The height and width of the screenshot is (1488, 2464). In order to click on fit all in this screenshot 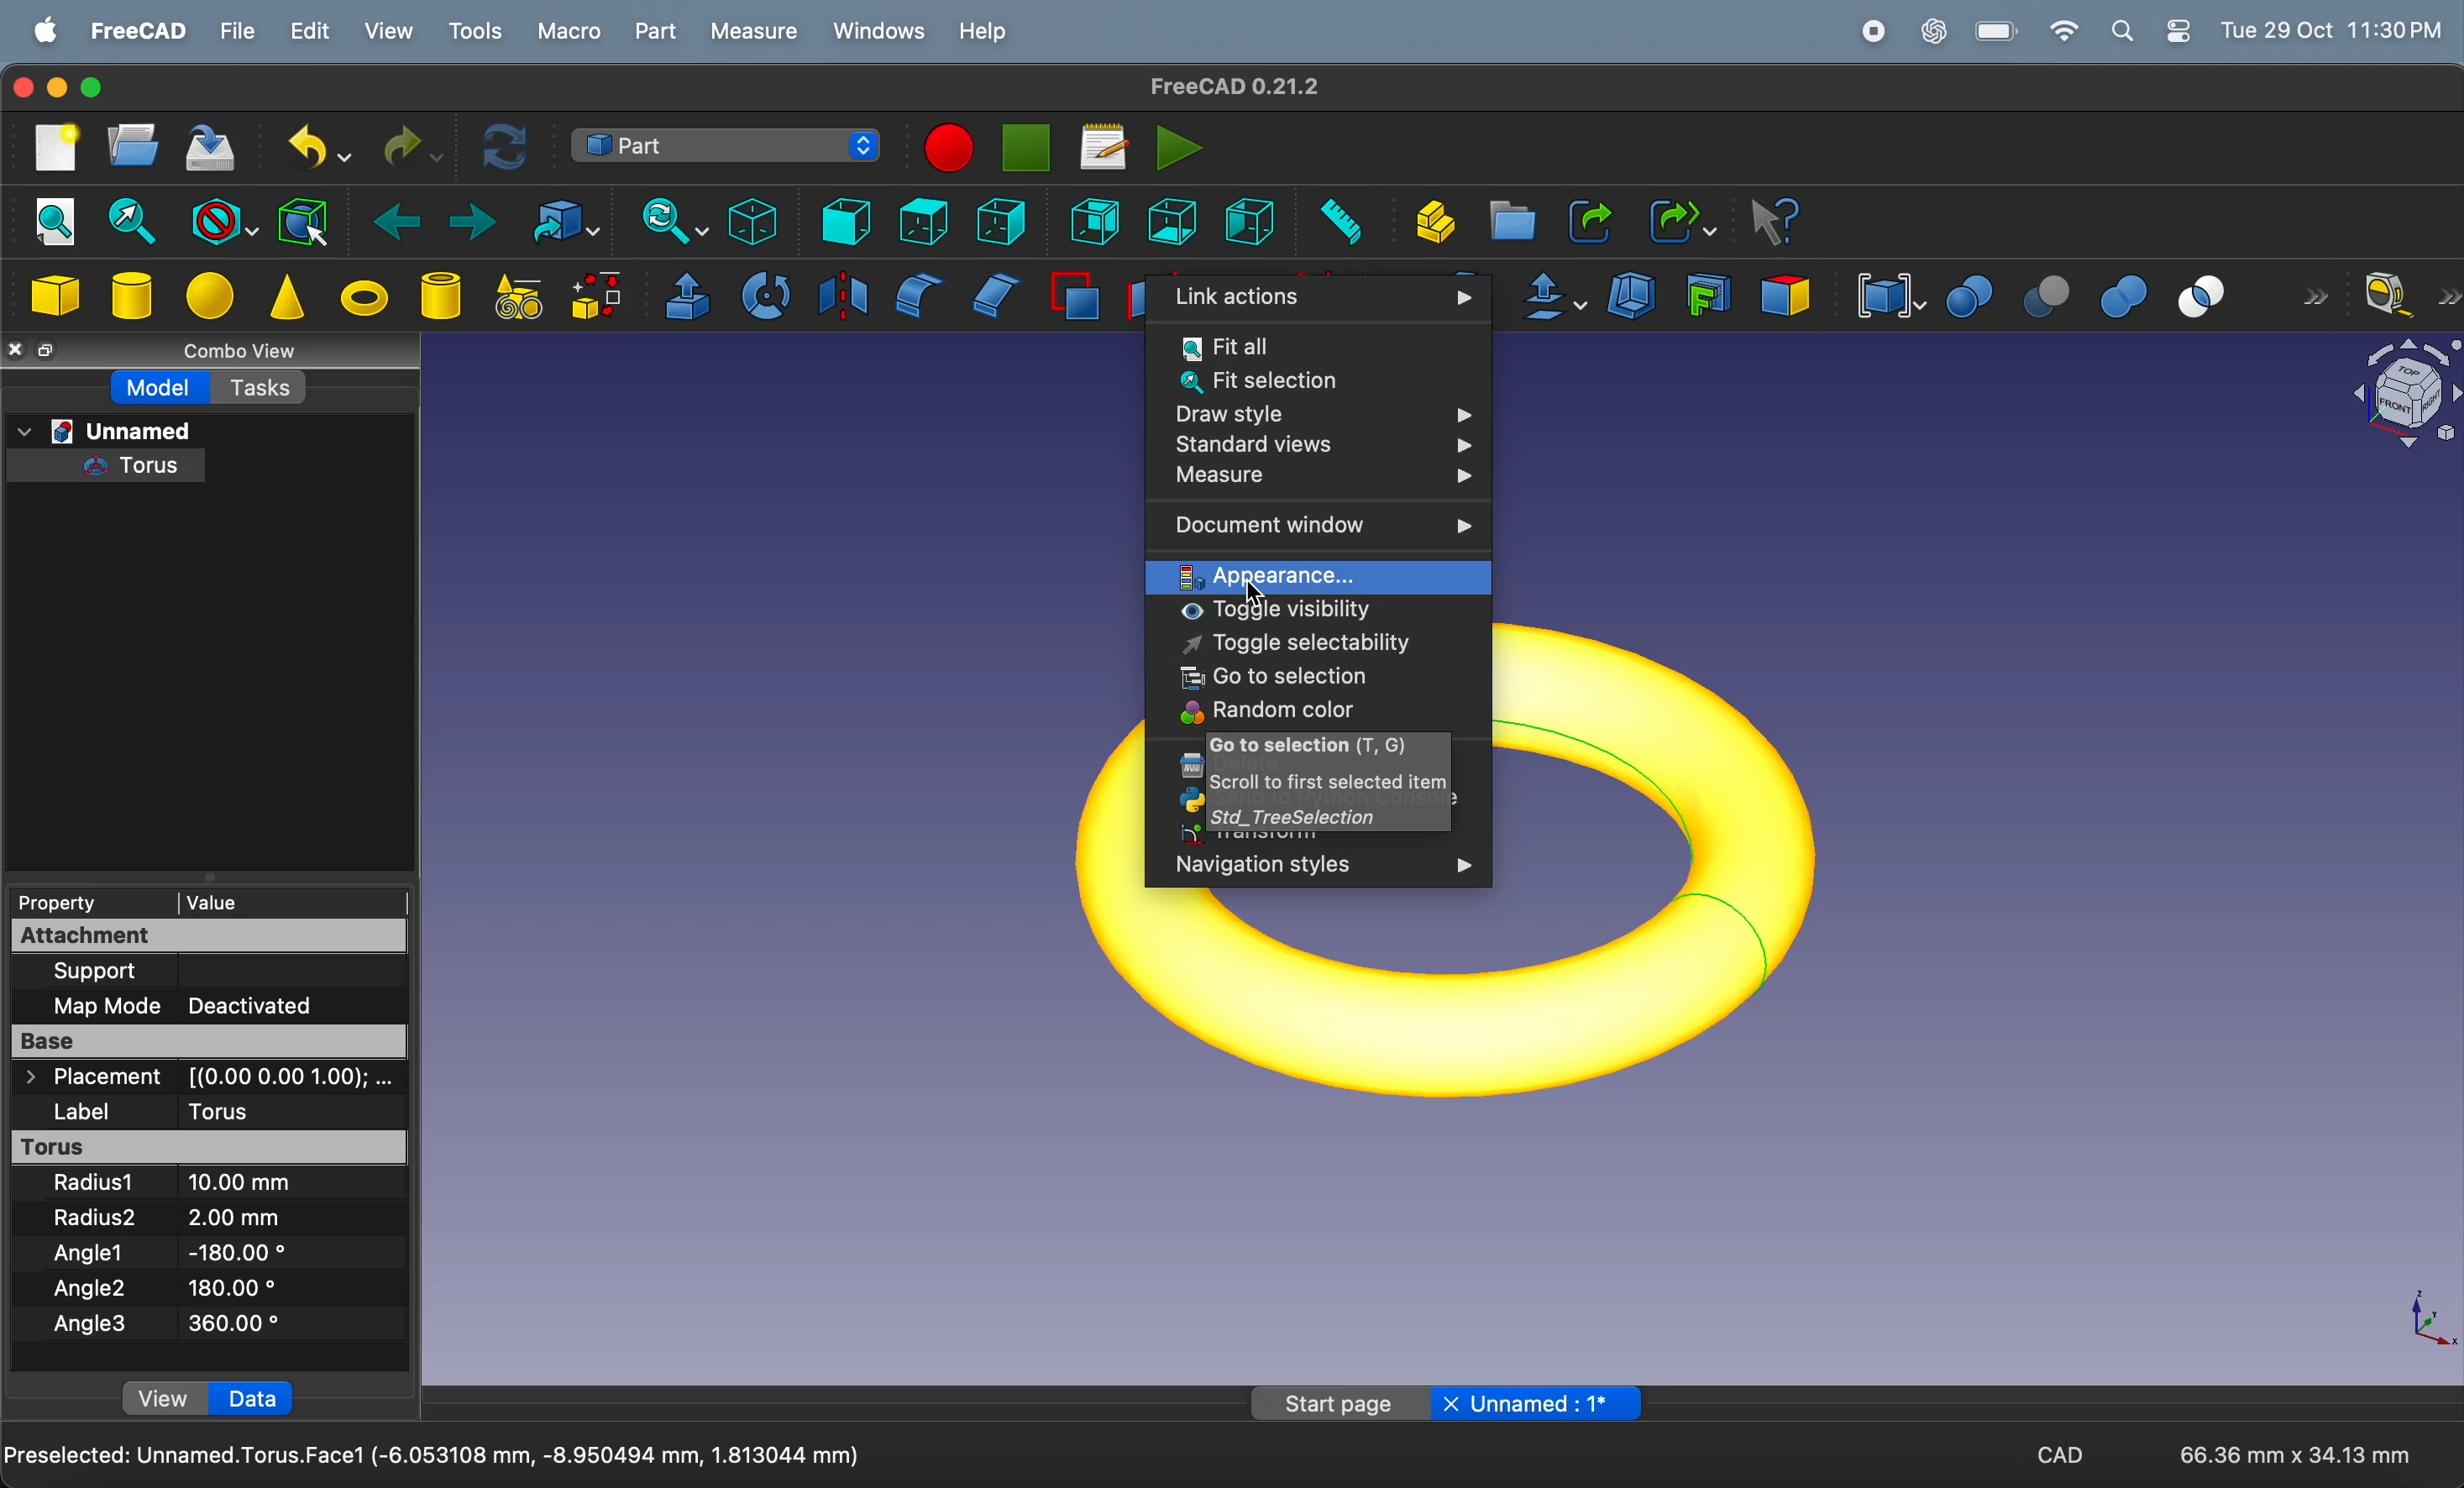, I will do `click(1260, 348)`.